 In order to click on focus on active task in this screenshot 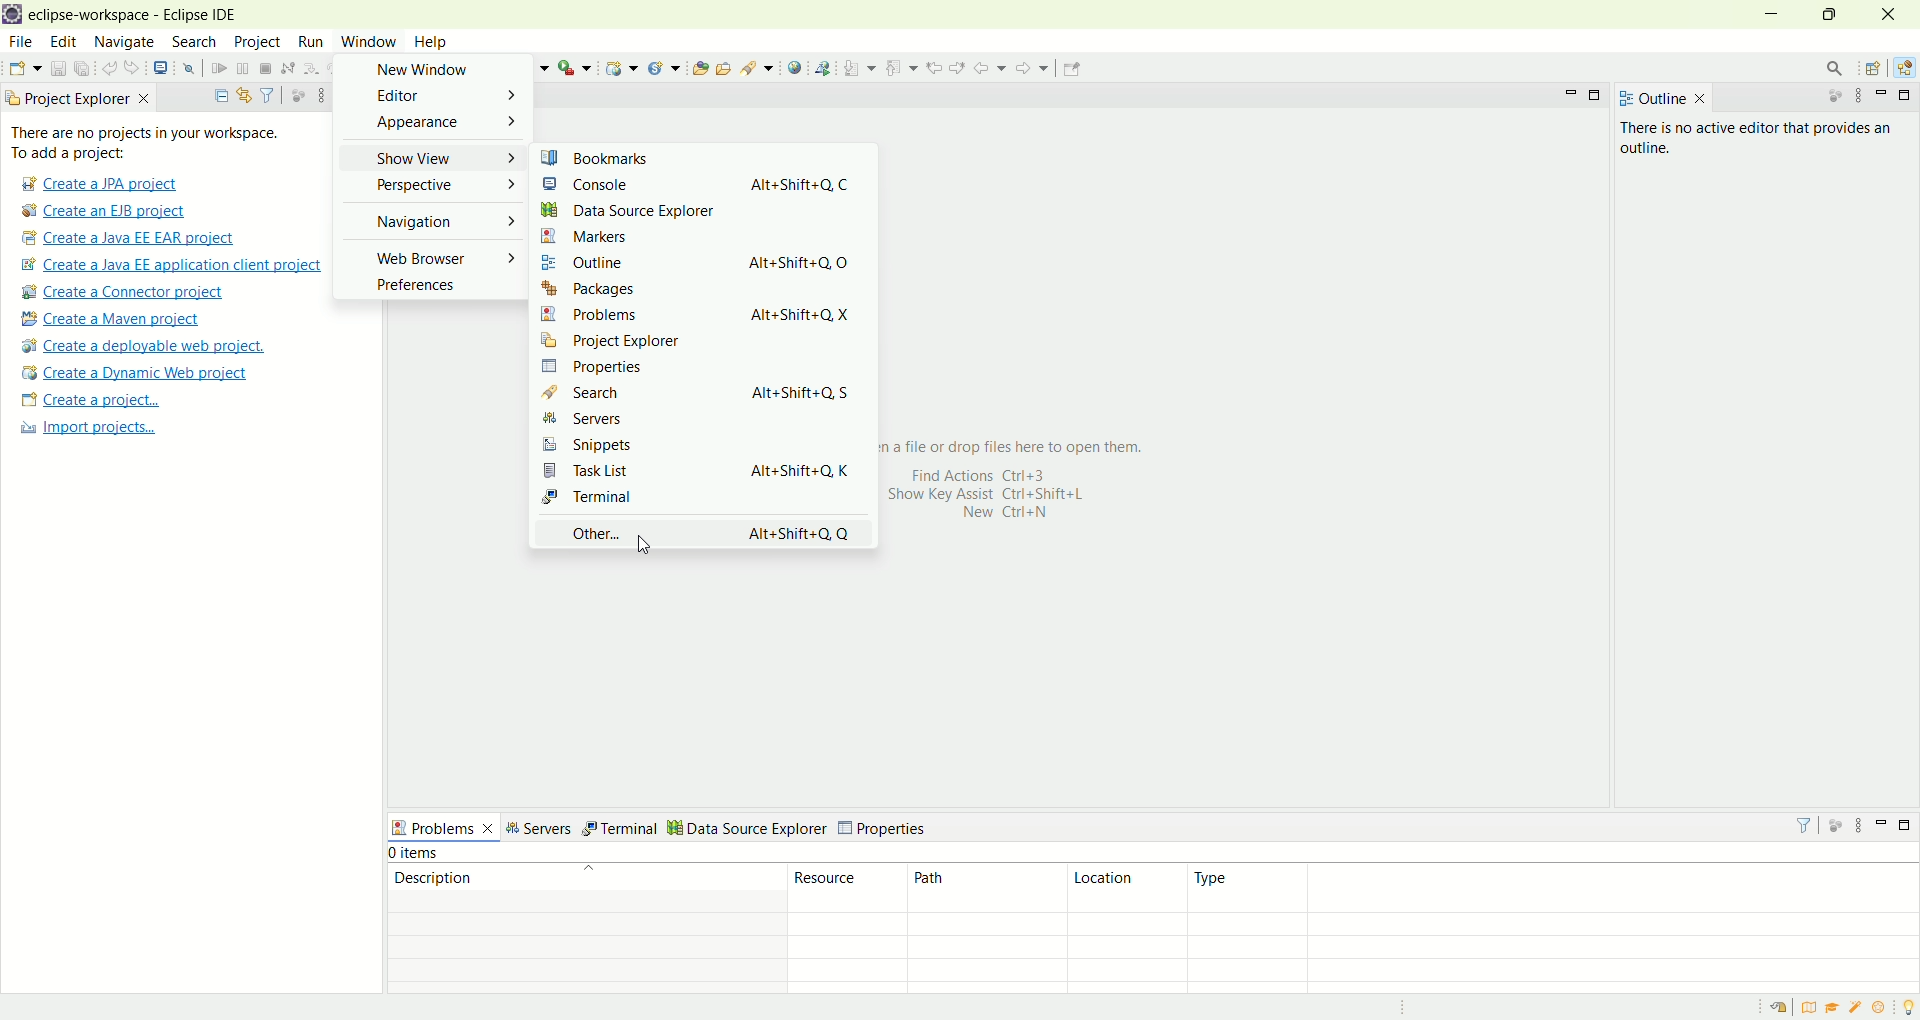, I will do `click(1836, 825)`.